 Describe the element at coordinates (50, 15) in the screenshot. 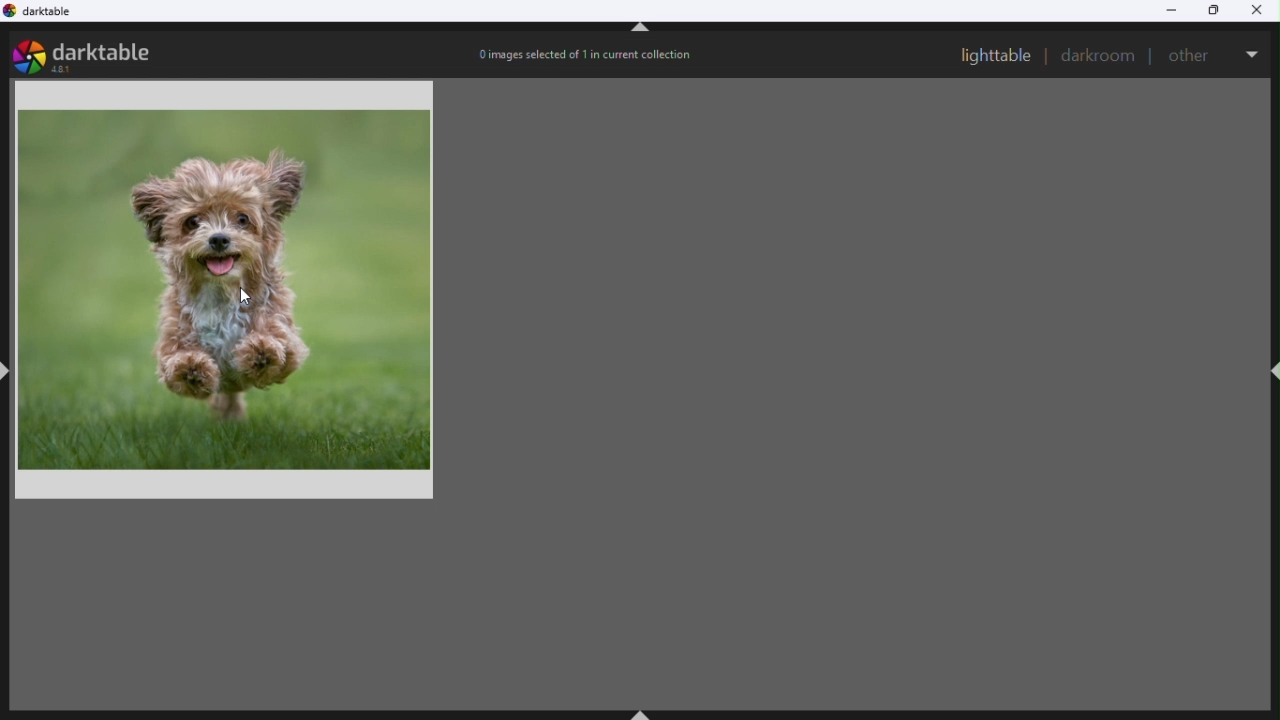

I see `Dark table` at that location.